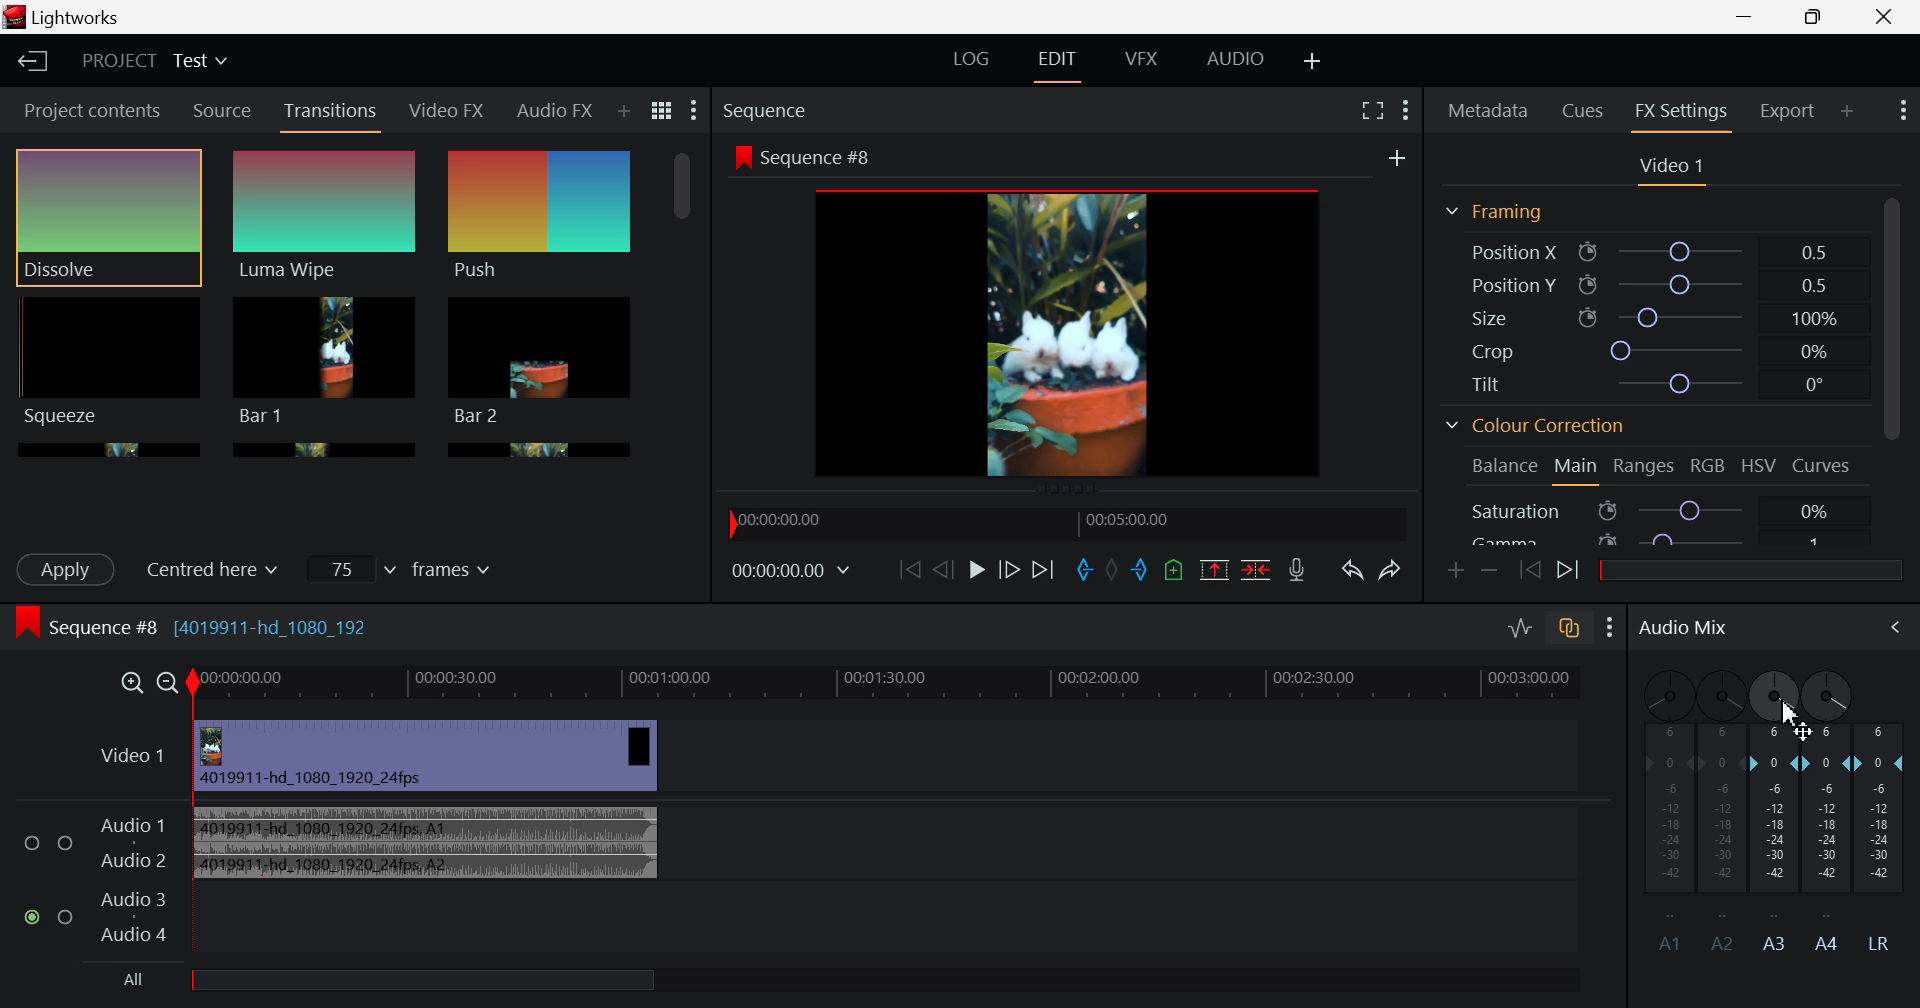 The width and height of the screenshot is (1920, 1008). I want to click on AUDIO Layout, so click(1240, 62).